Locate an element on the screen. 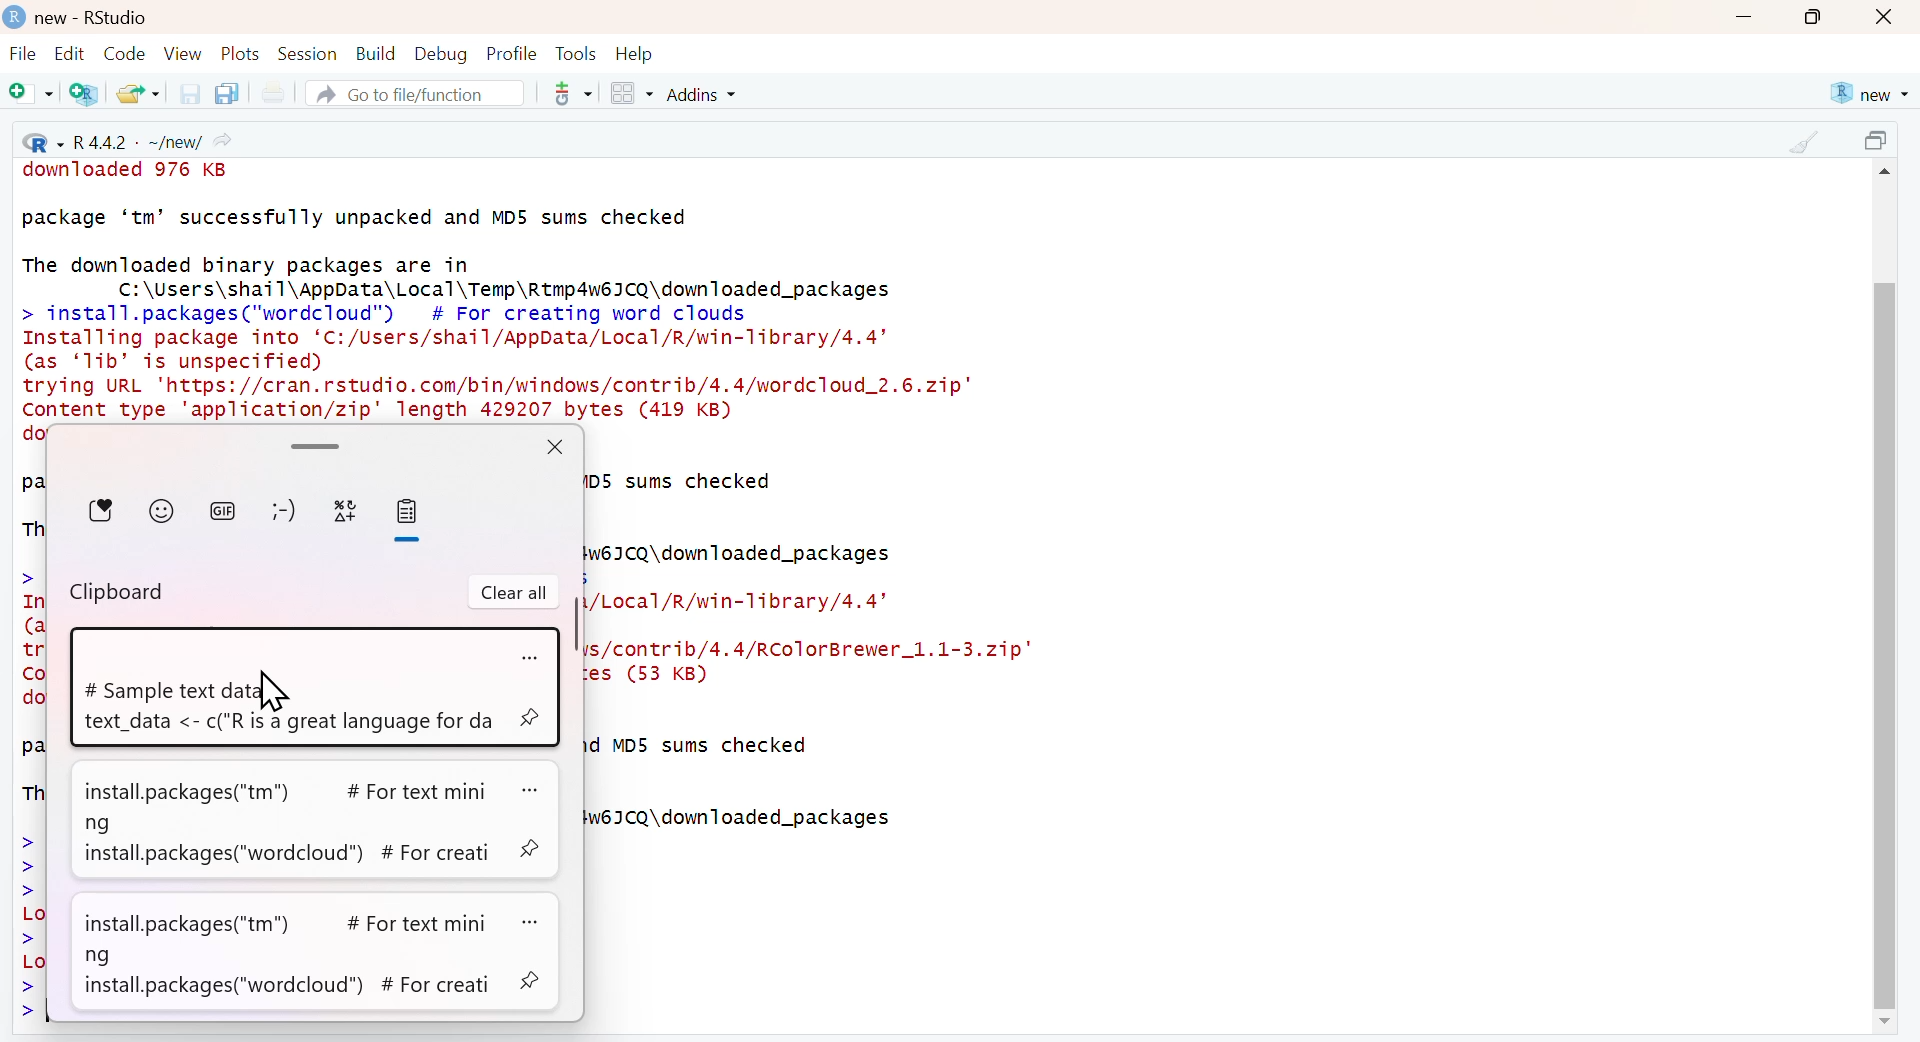 This screenshot has width=1920, height=1042. scroll up is located at coordinates (1890, 173).